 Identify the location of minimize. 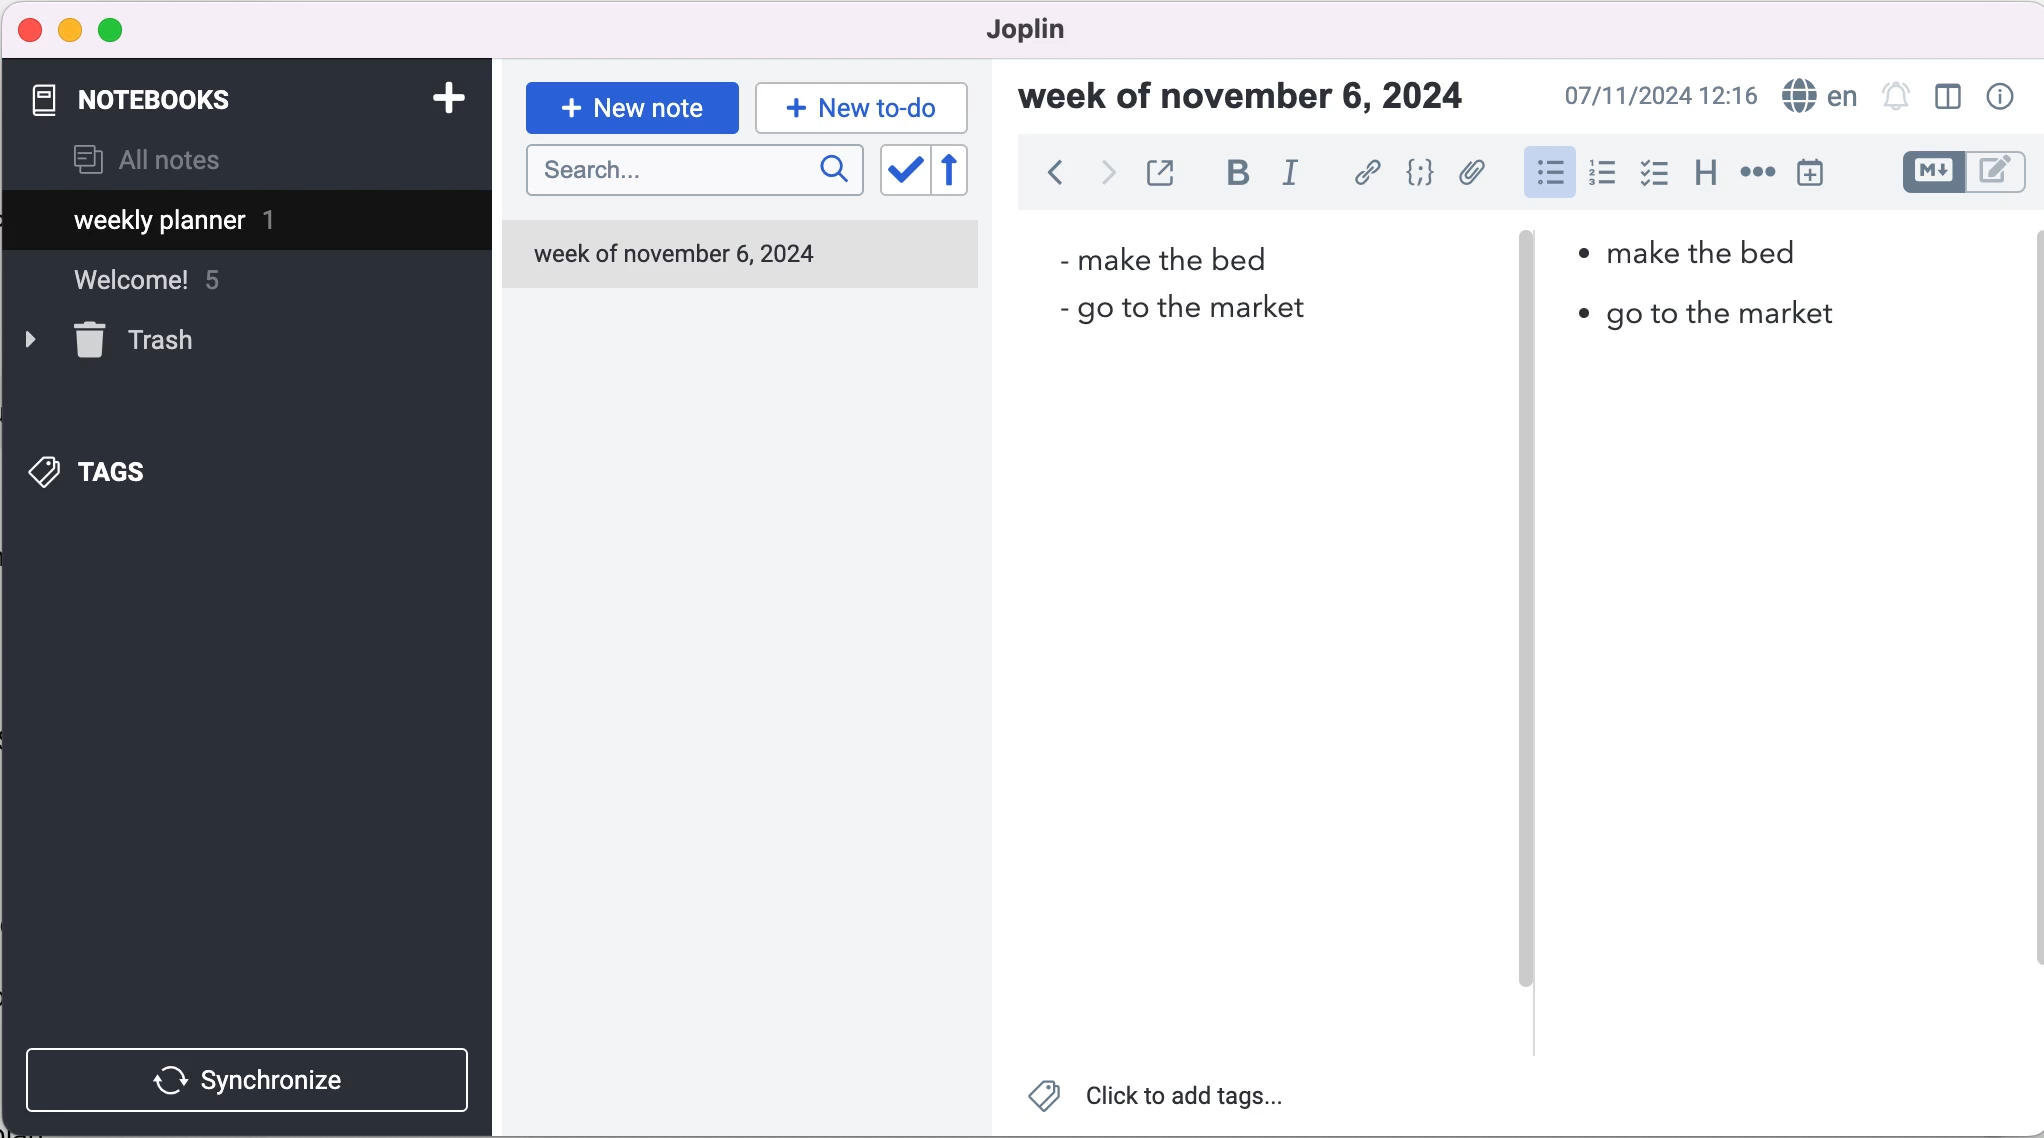
(70, 30).